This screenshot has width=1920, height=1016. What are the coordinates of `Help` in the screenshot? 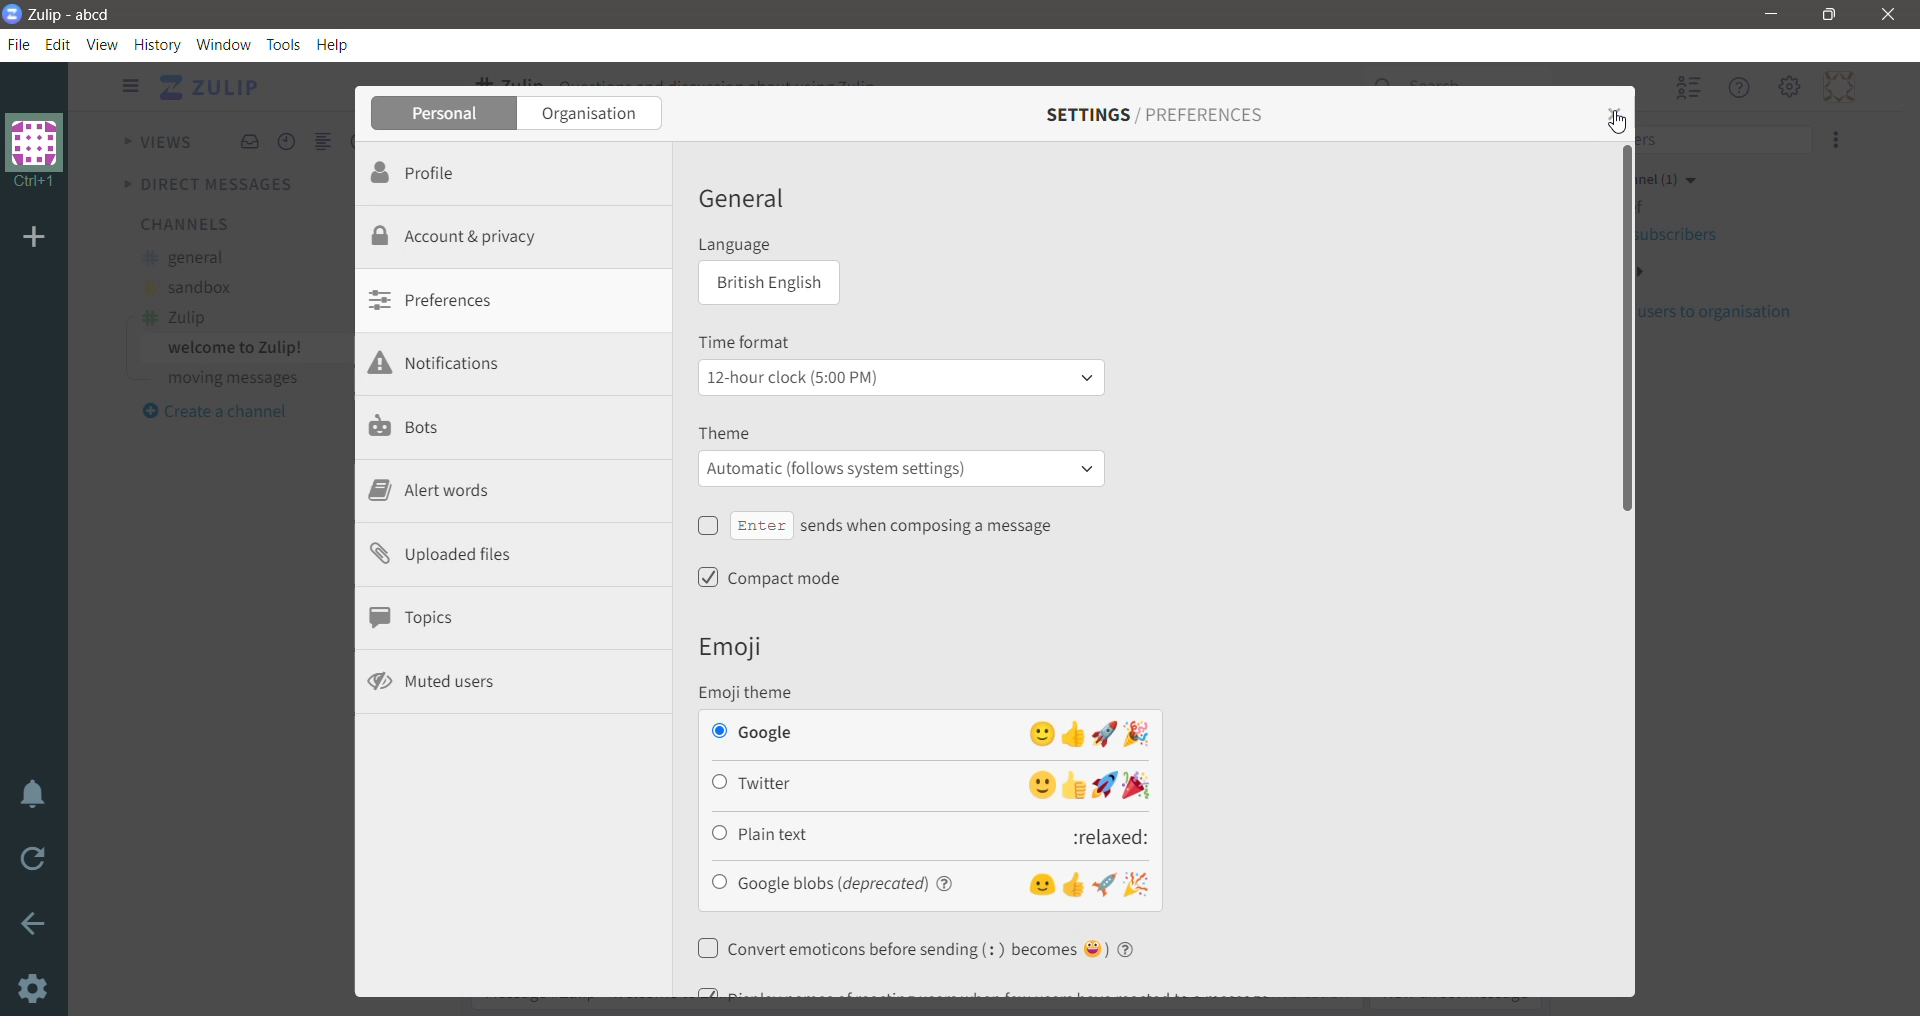 It's located at (334, 46).